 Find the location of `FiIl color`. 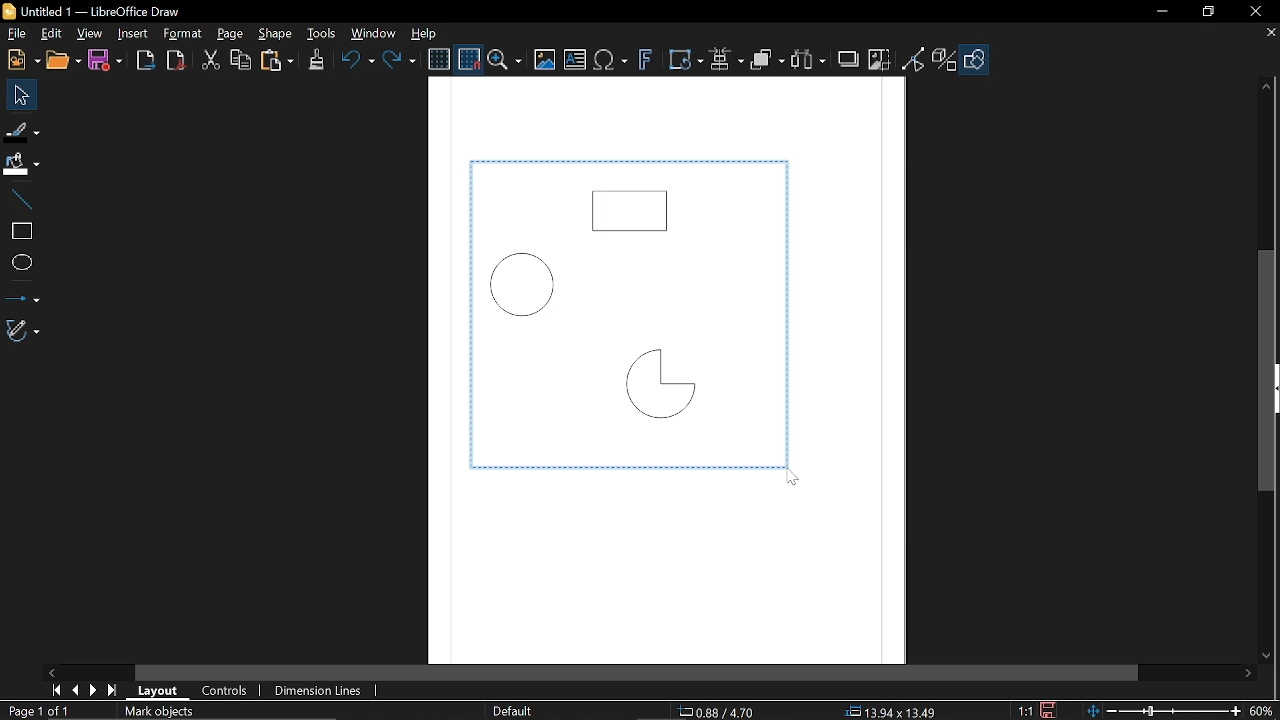

FiIl color is located at coordinates (22, 160).